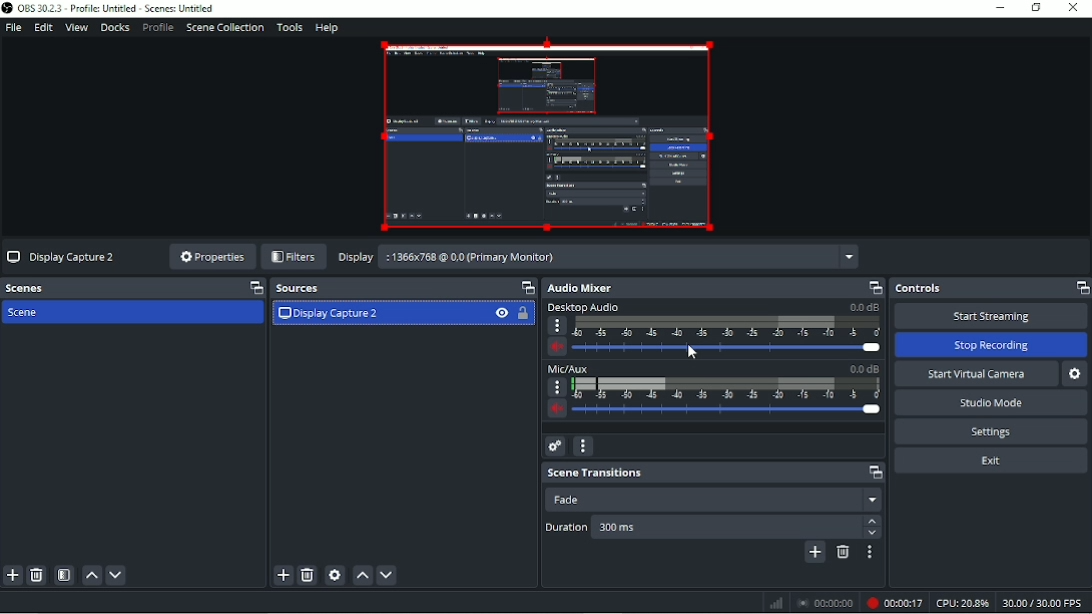 Image resolution: width=1092 pixels, height=614 pixels. What do you see at coordinates (363, 575) in the screenshot?
I see `Move source(s) up` at bounding box center [363, 575].